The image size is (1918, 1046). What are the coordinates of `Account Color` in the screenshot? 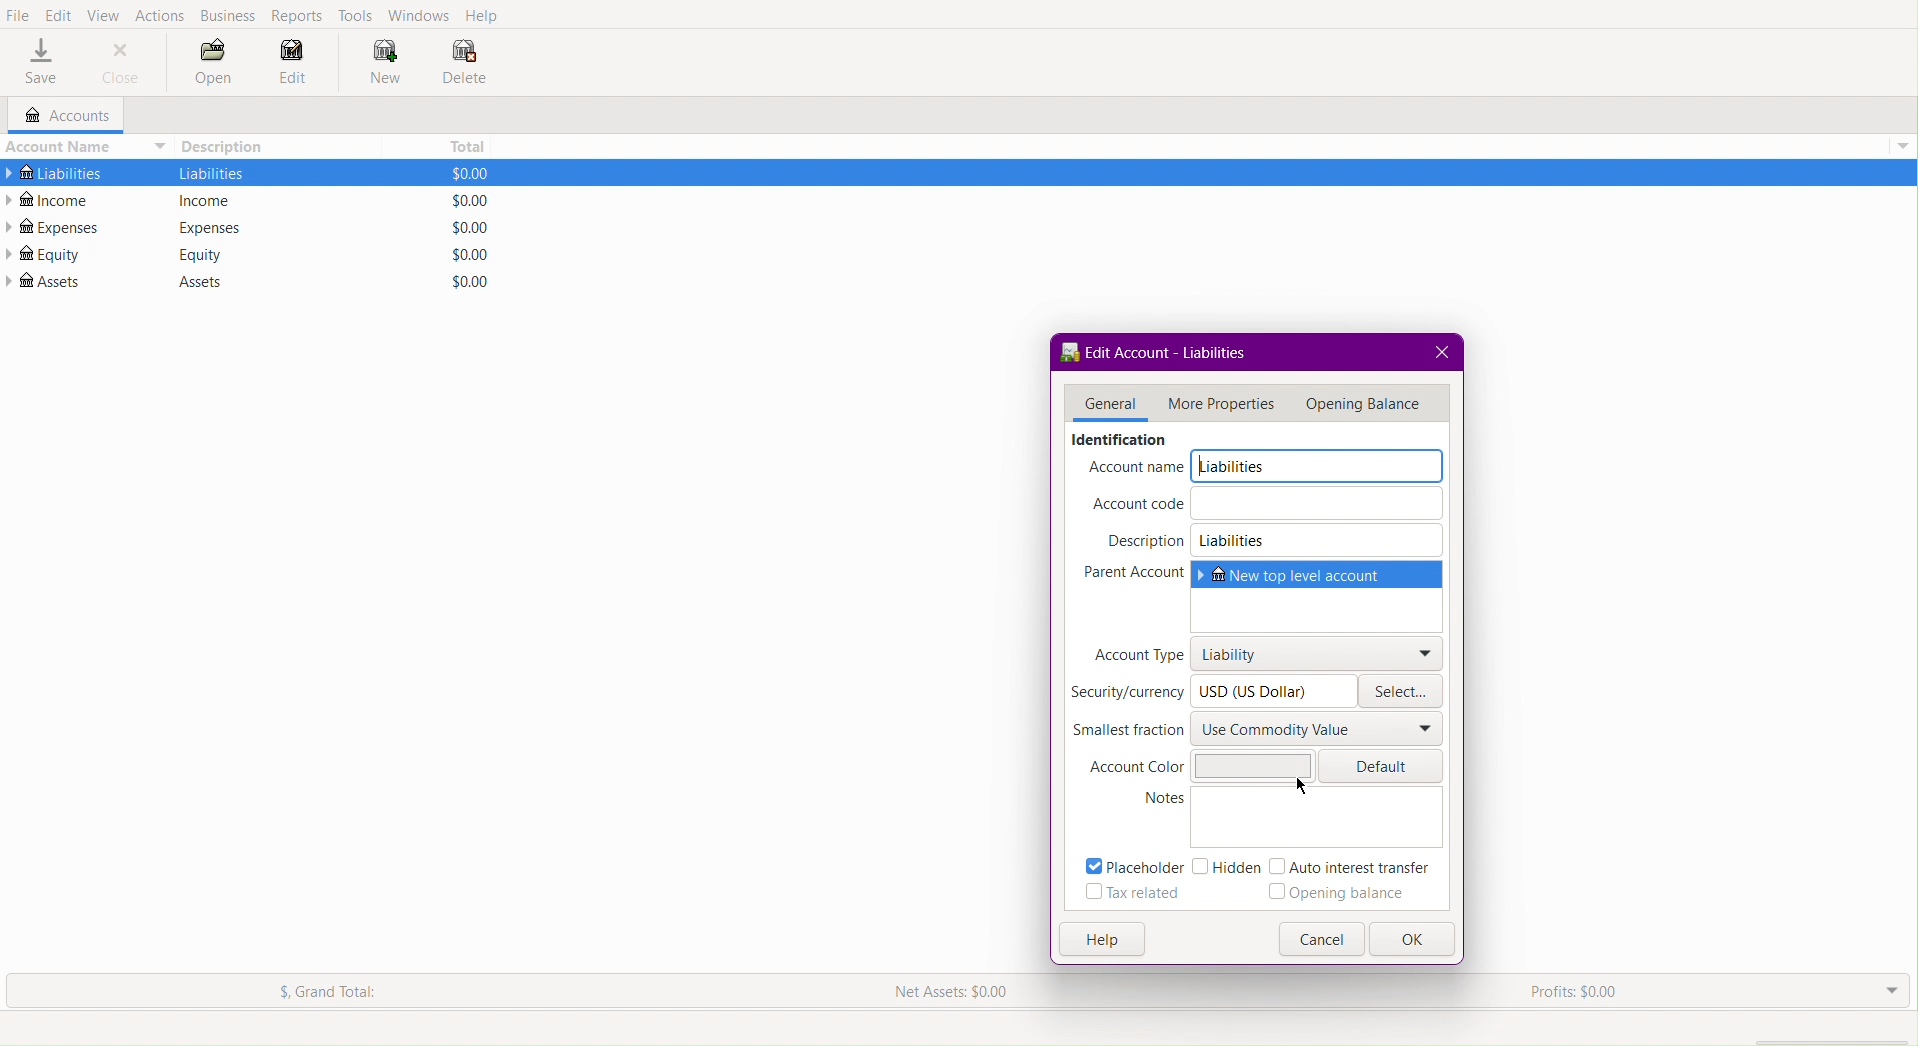 It's located at (1135, 767).